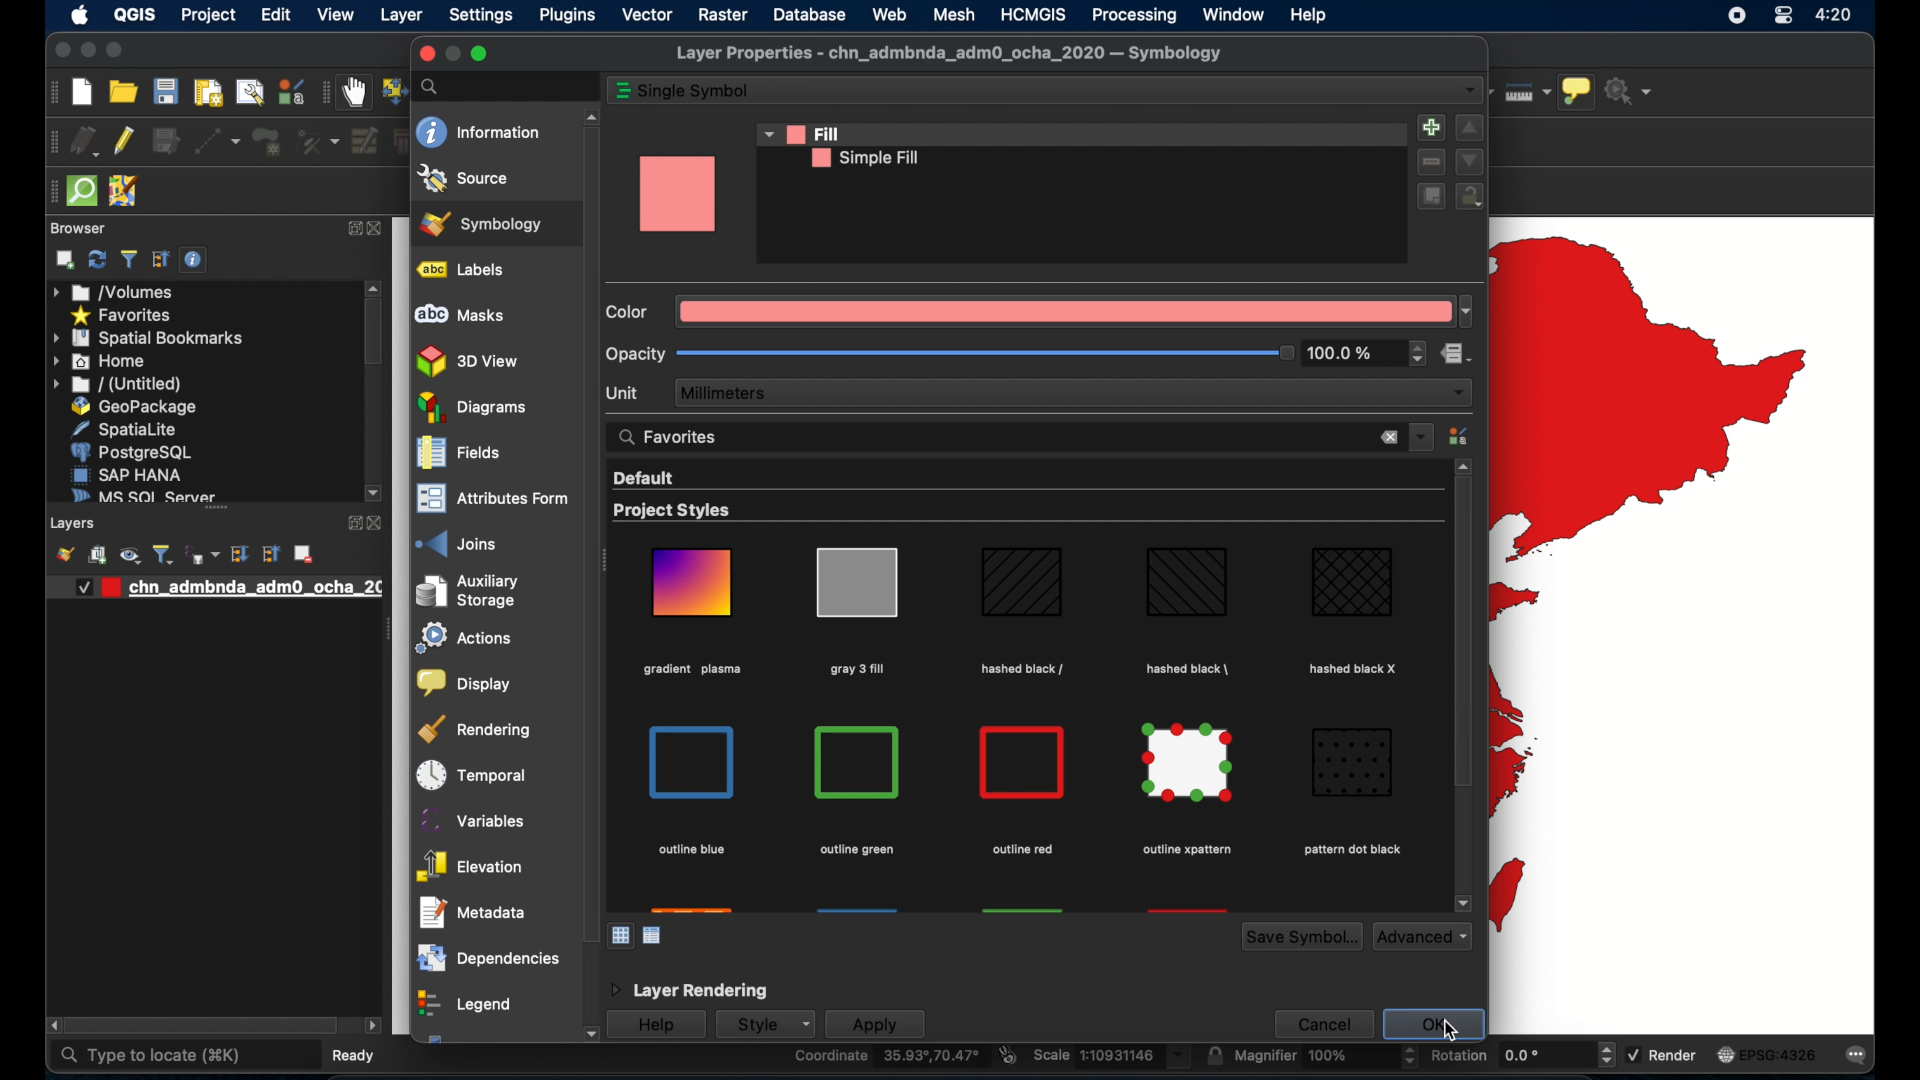  I want to click on layers, so click(75, 524).